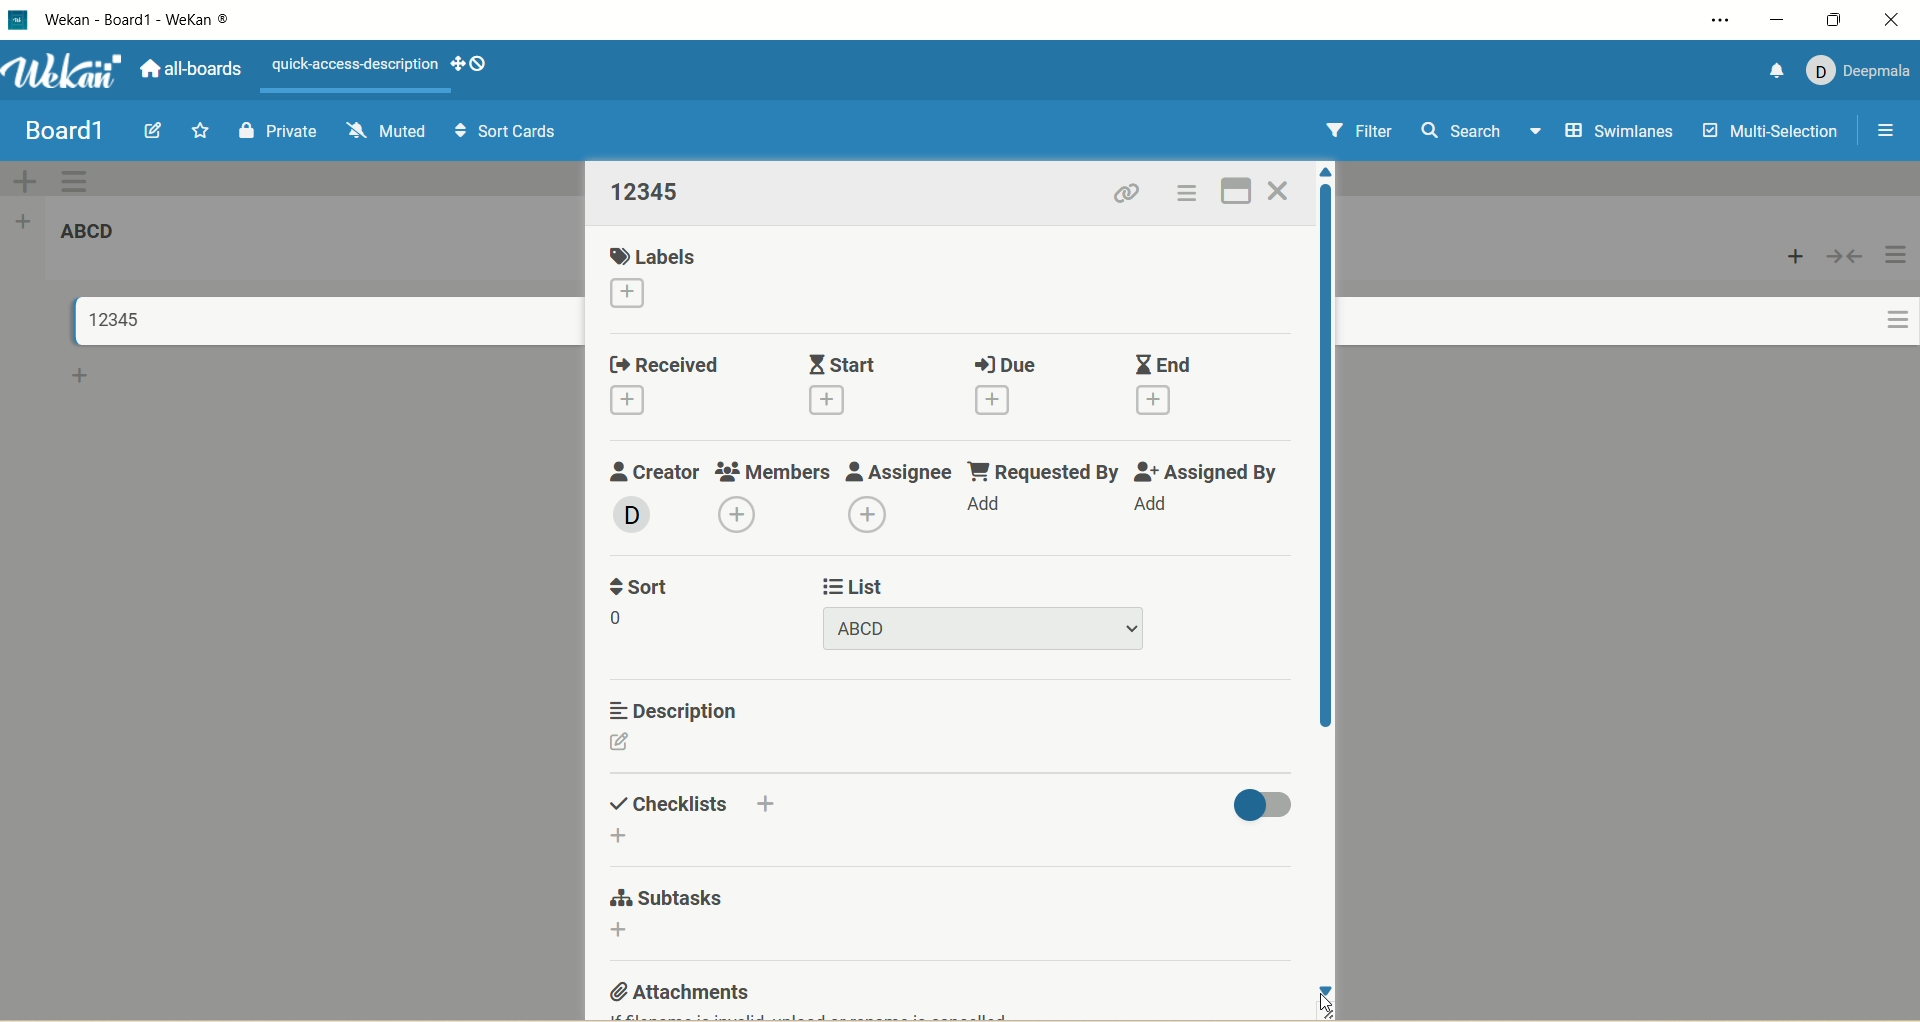  Describe the element at coordinates (1325, 483) in the screenshot. I see `vertical scroll bar` at that location.